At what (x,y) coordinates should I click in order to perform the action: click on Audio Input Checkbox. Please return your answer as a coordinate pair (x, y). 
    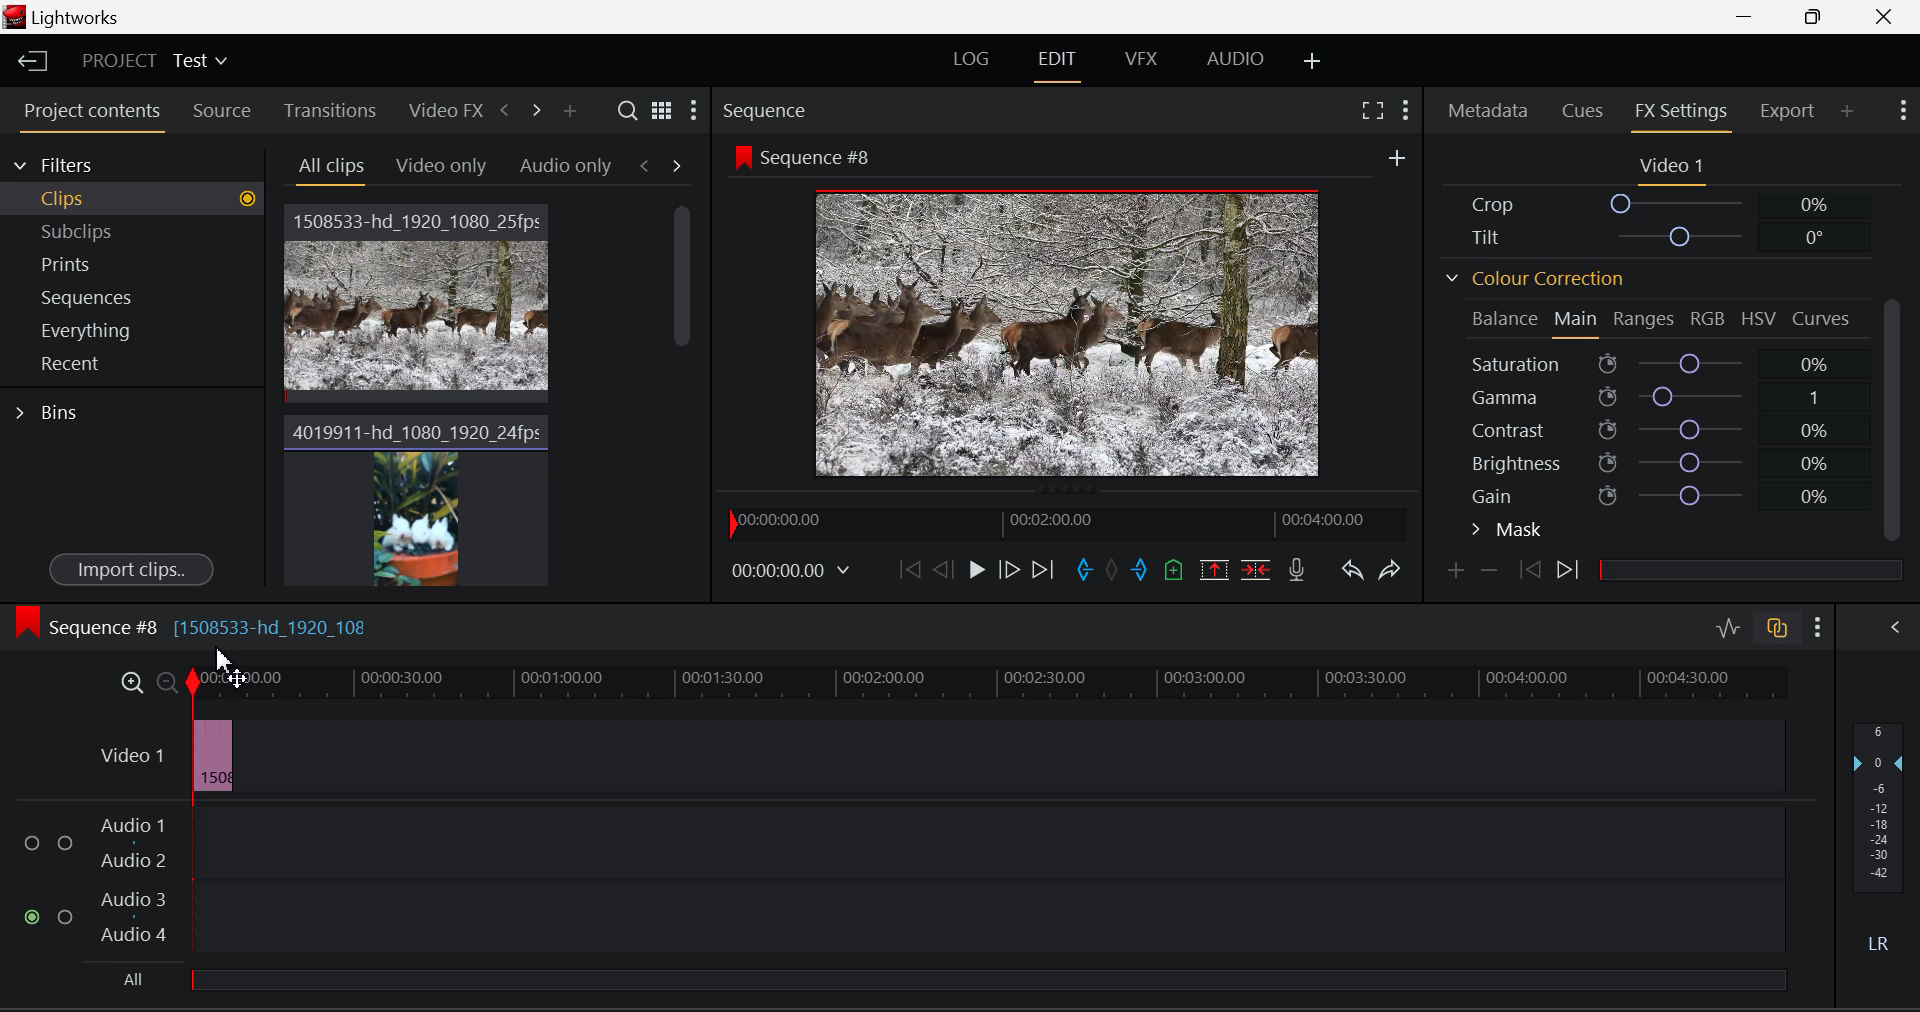
    Looking at the image, I should click on (64, 843).